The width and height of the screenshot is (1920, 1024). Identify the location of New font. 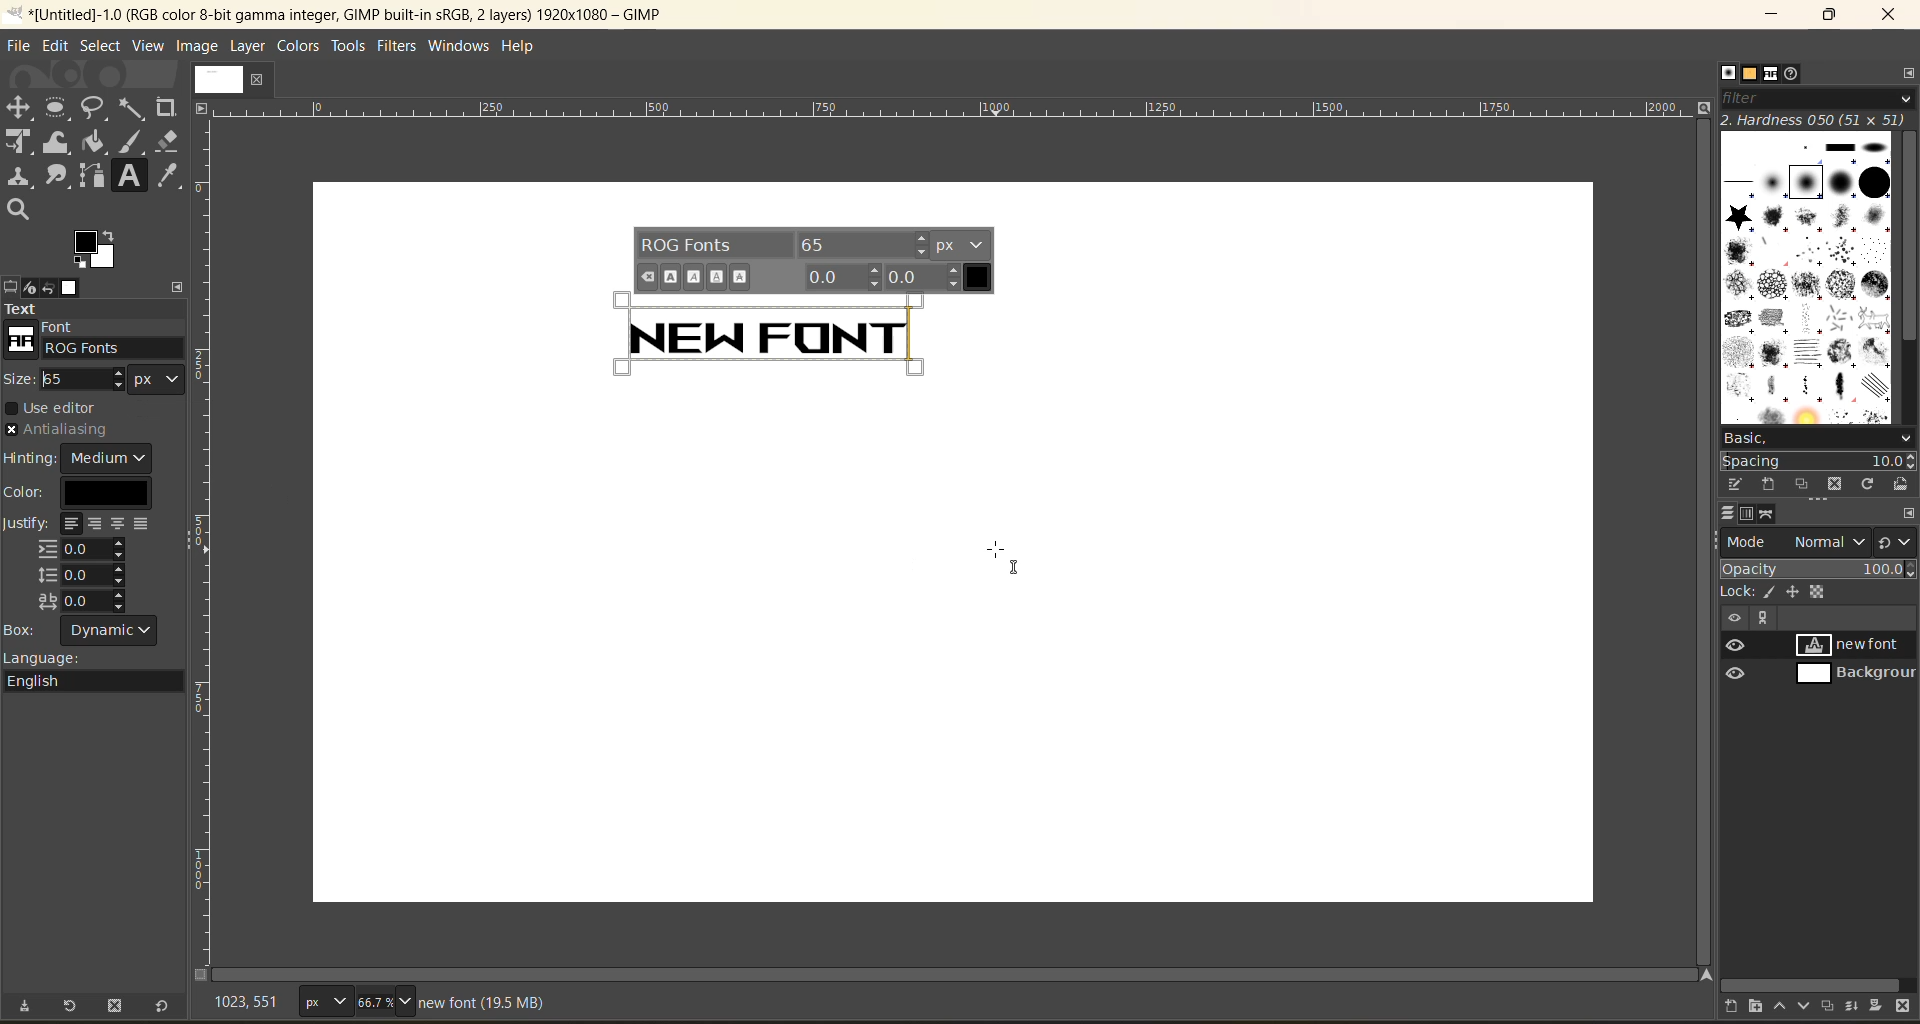
(773, 331).